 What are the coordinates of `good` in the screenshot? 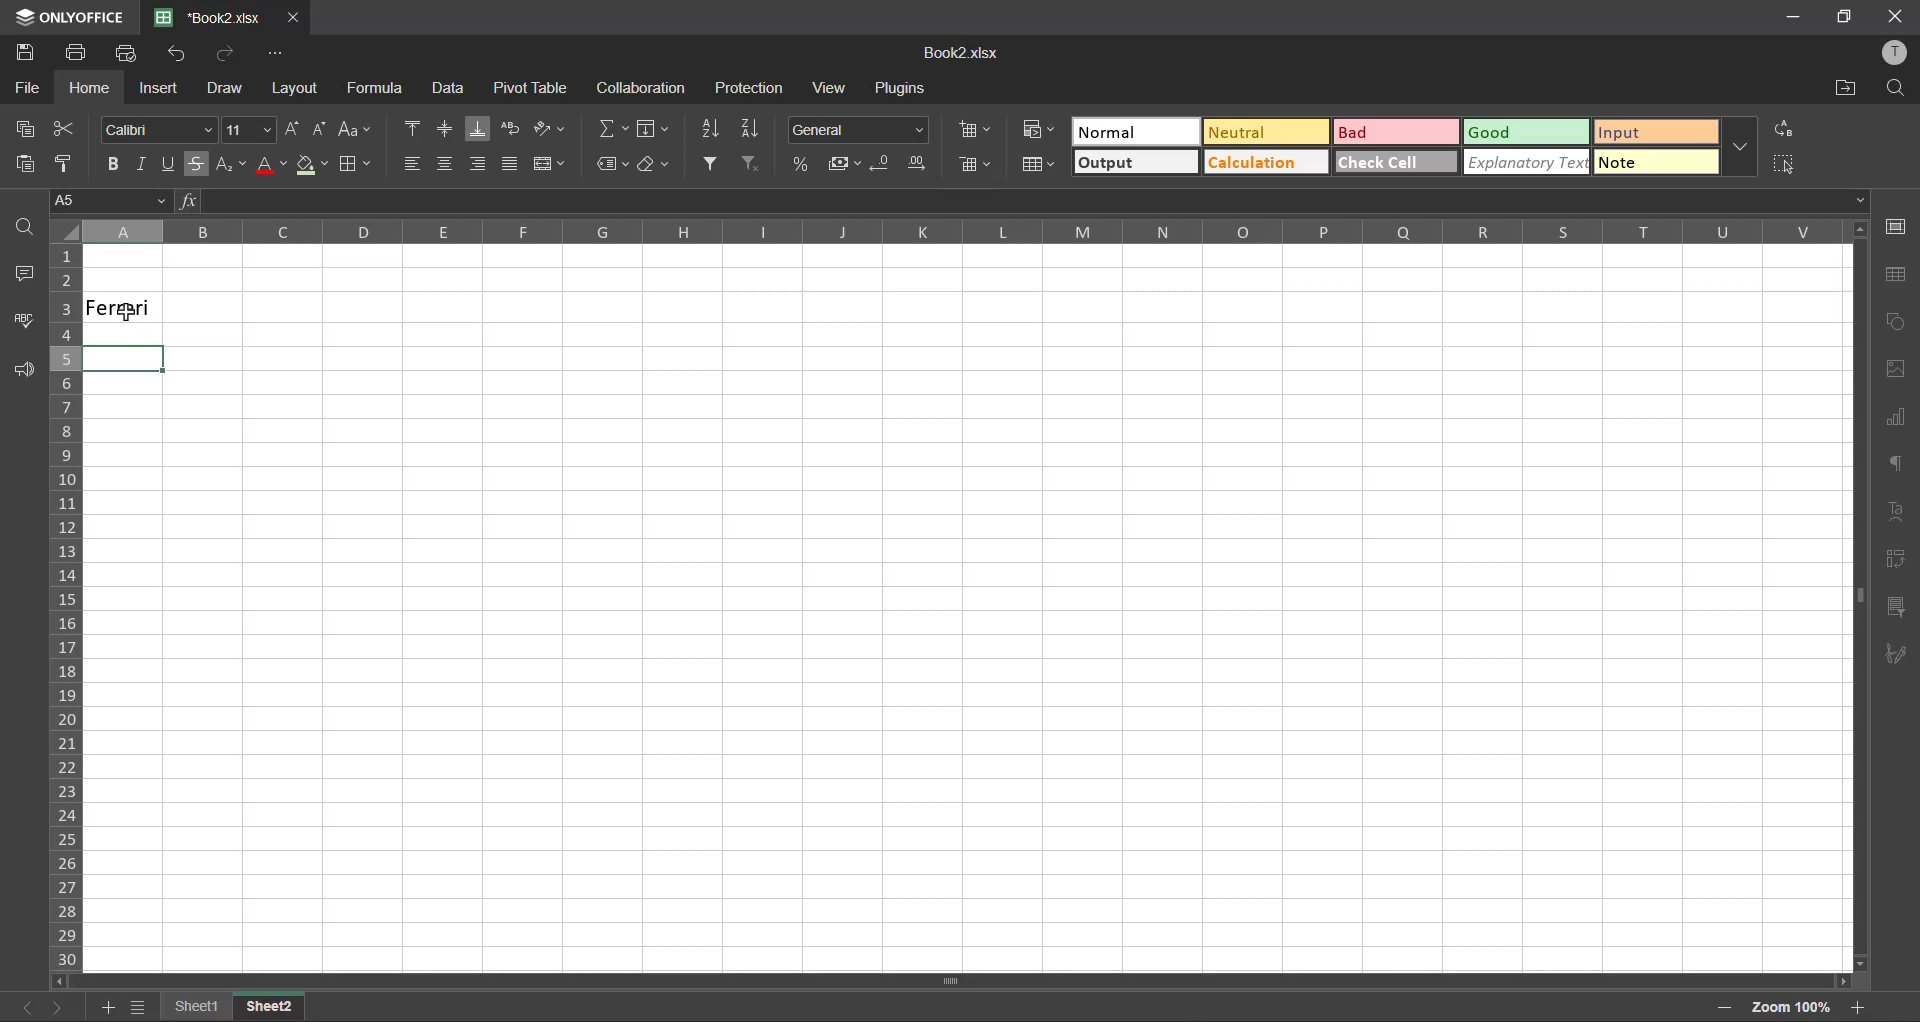 It's located at (1505, 131).